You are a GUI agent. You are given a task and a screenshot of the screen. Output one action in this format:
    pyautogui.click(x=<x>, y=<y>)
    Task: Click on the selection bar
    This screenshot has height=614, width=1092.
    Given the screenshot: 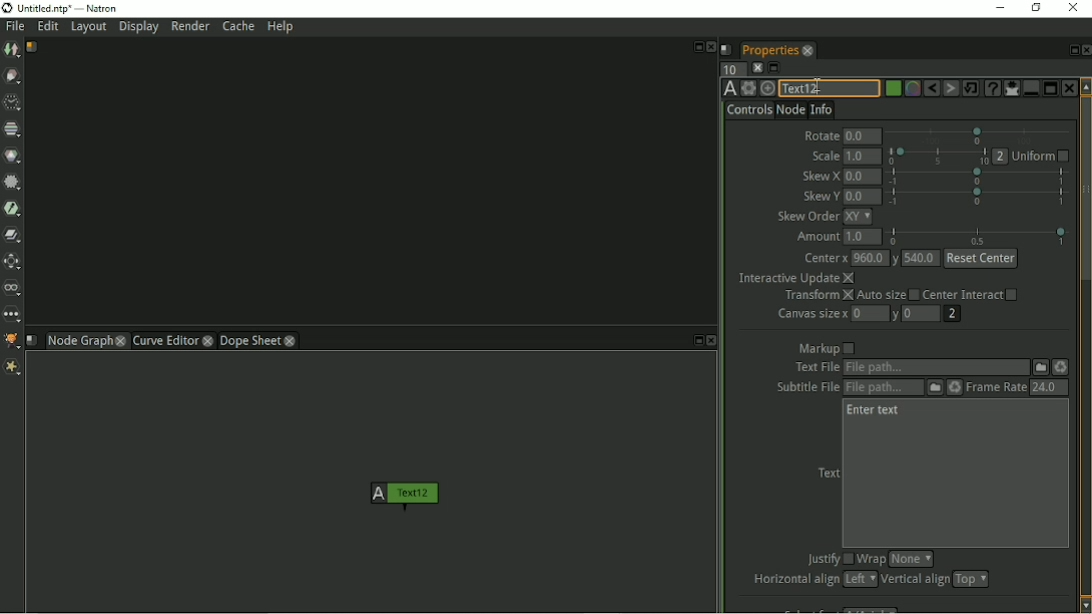 What is the action you would take?
    pyautogui.click(x=979, y=135)
    